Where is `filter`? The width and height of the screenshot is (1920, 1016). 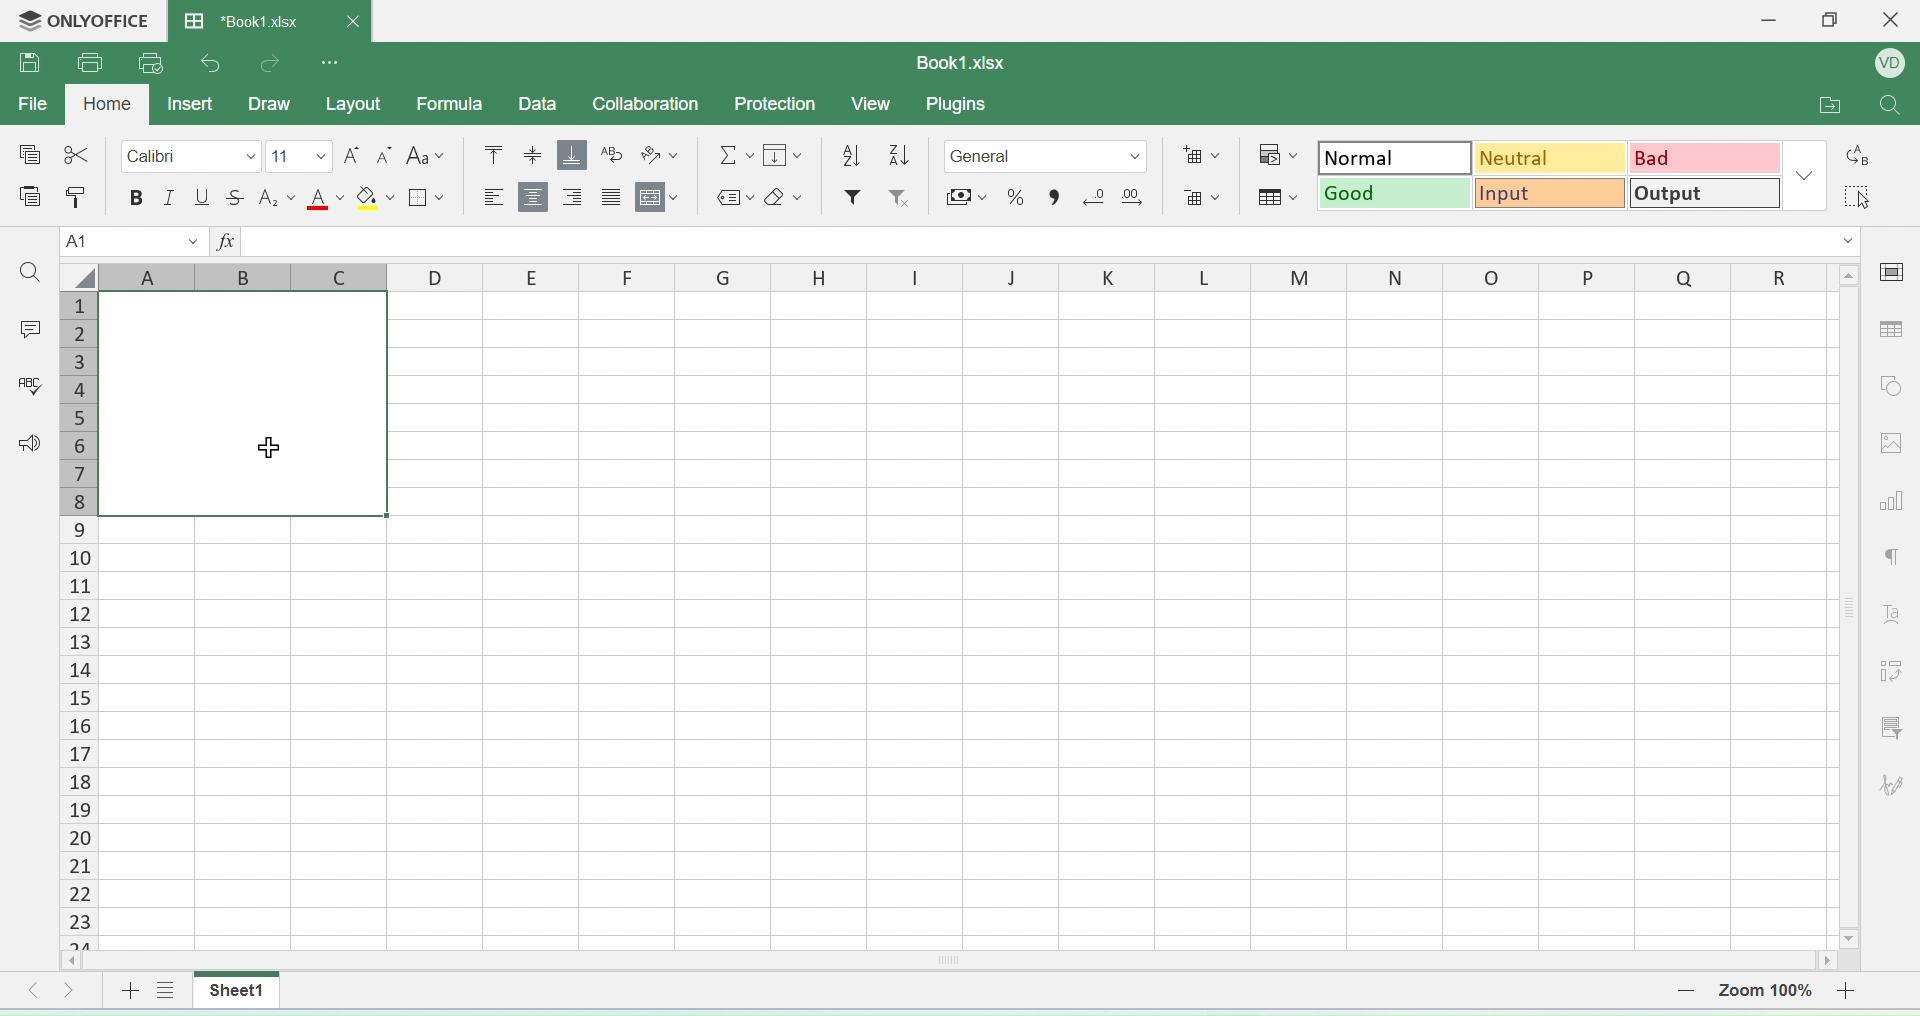 filter is located at coordinates (1895, 729).